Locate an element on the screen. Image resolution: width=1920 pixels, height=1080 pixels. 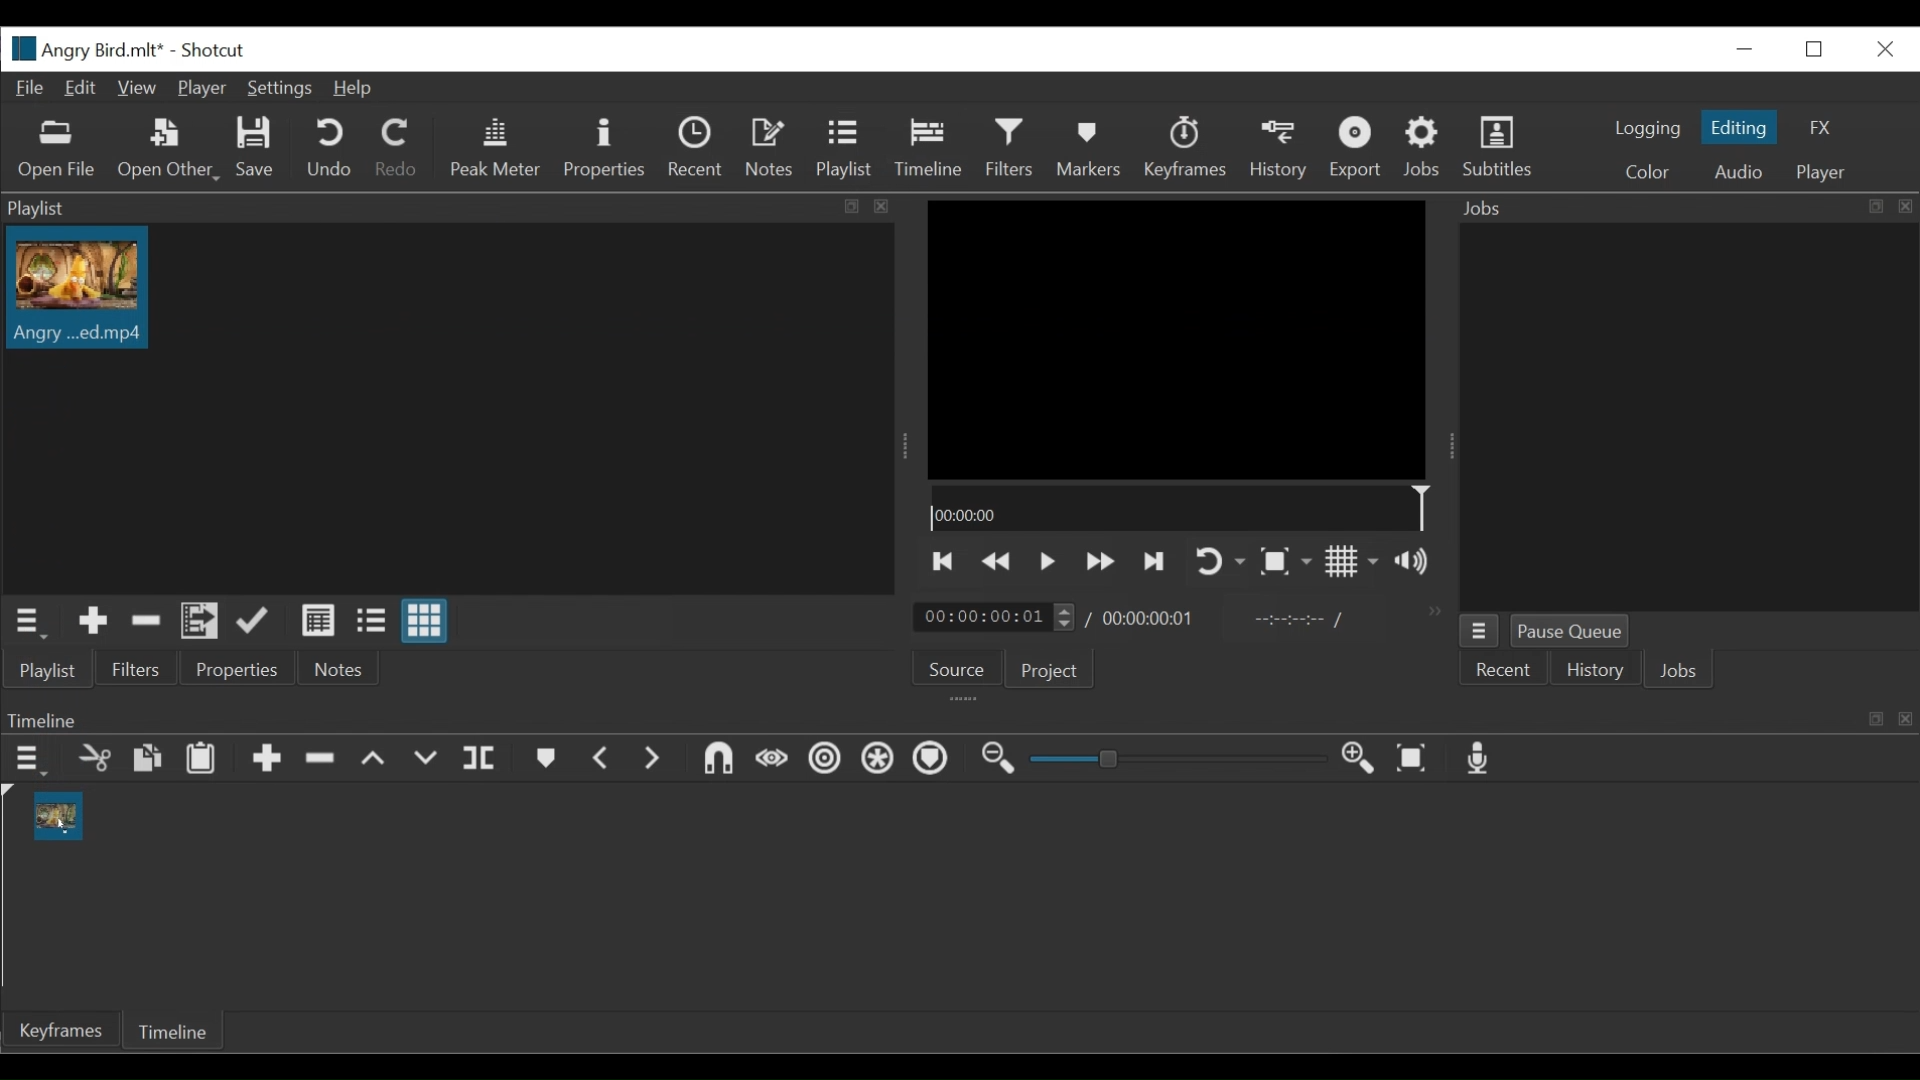
Snap is located at coordinates (713, 759).